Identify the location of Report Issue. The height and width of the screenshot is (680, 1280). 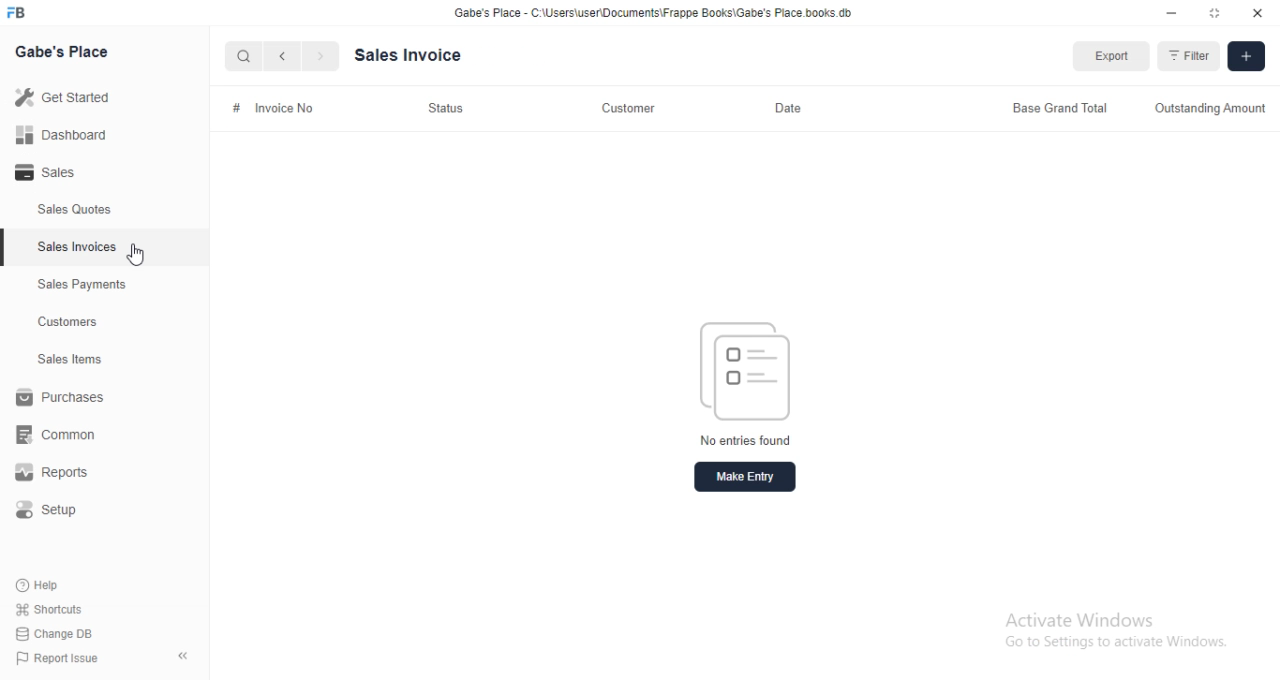
(61, 660).